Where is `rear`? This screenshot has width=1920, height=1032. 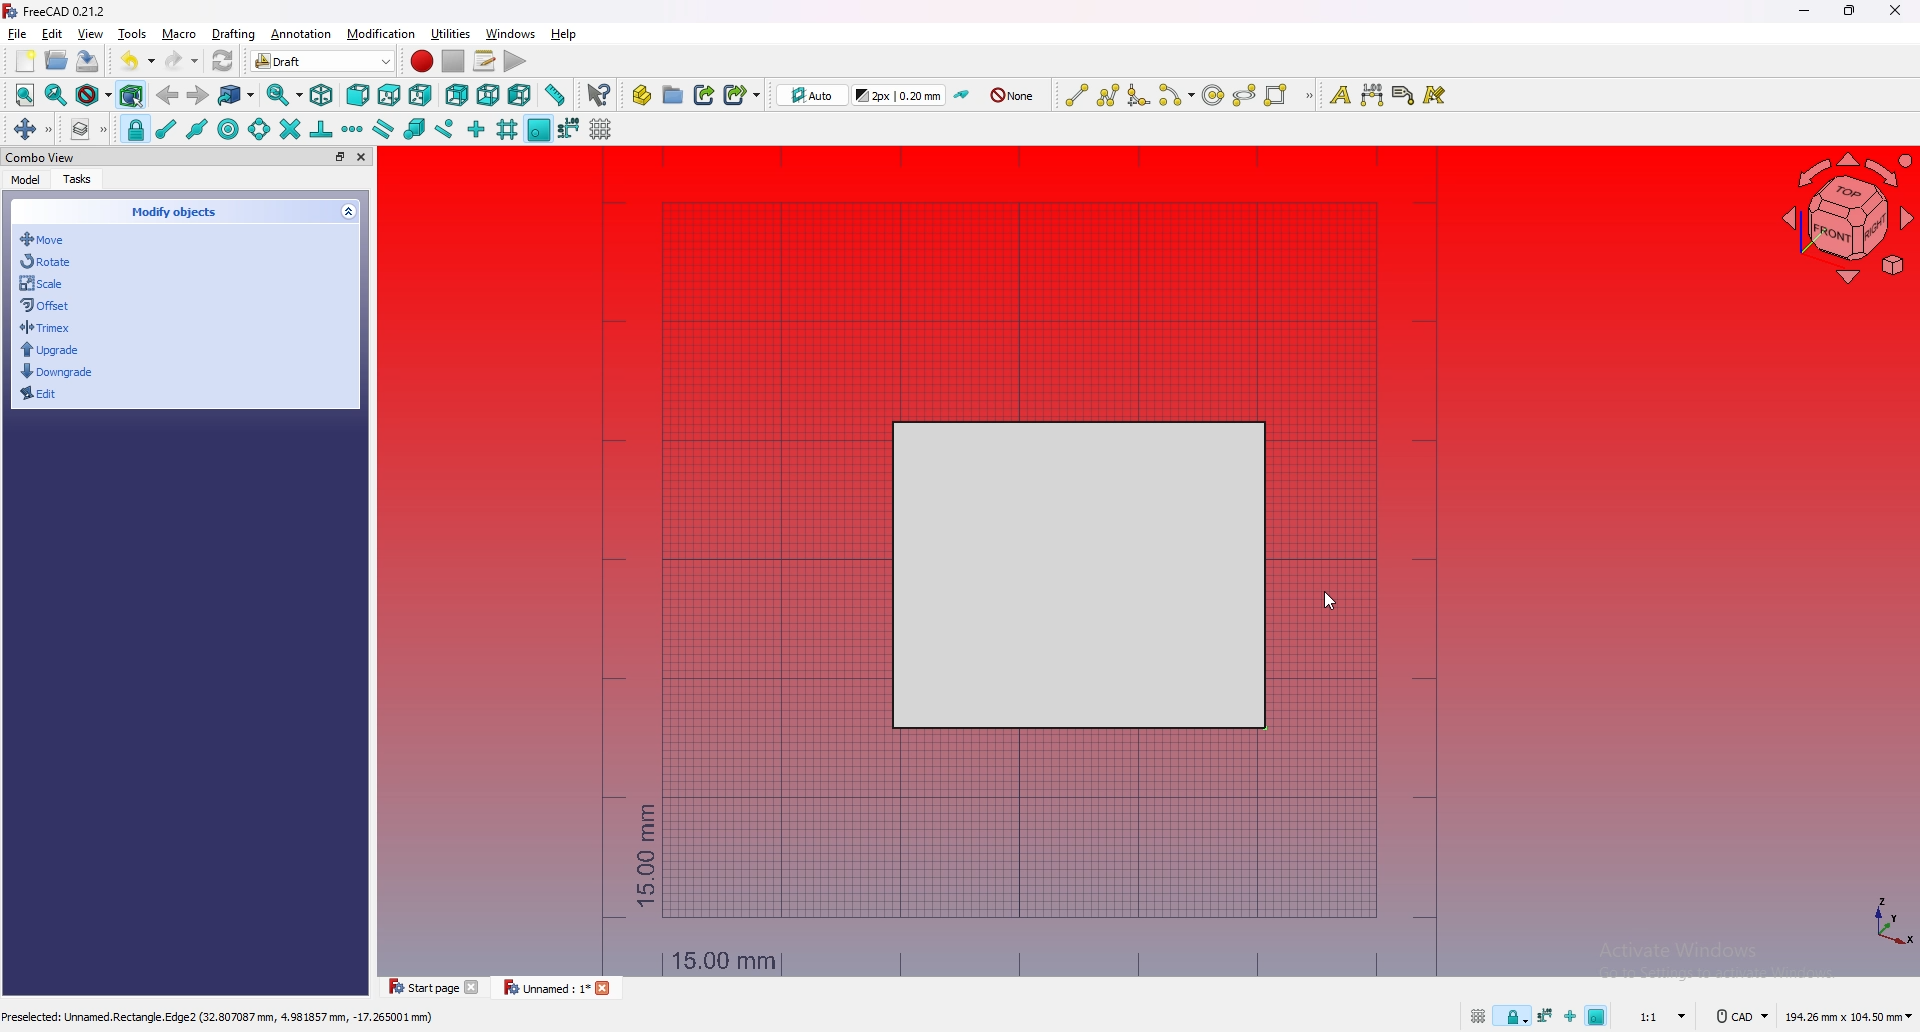
rear is located at coordinates (457, 97).